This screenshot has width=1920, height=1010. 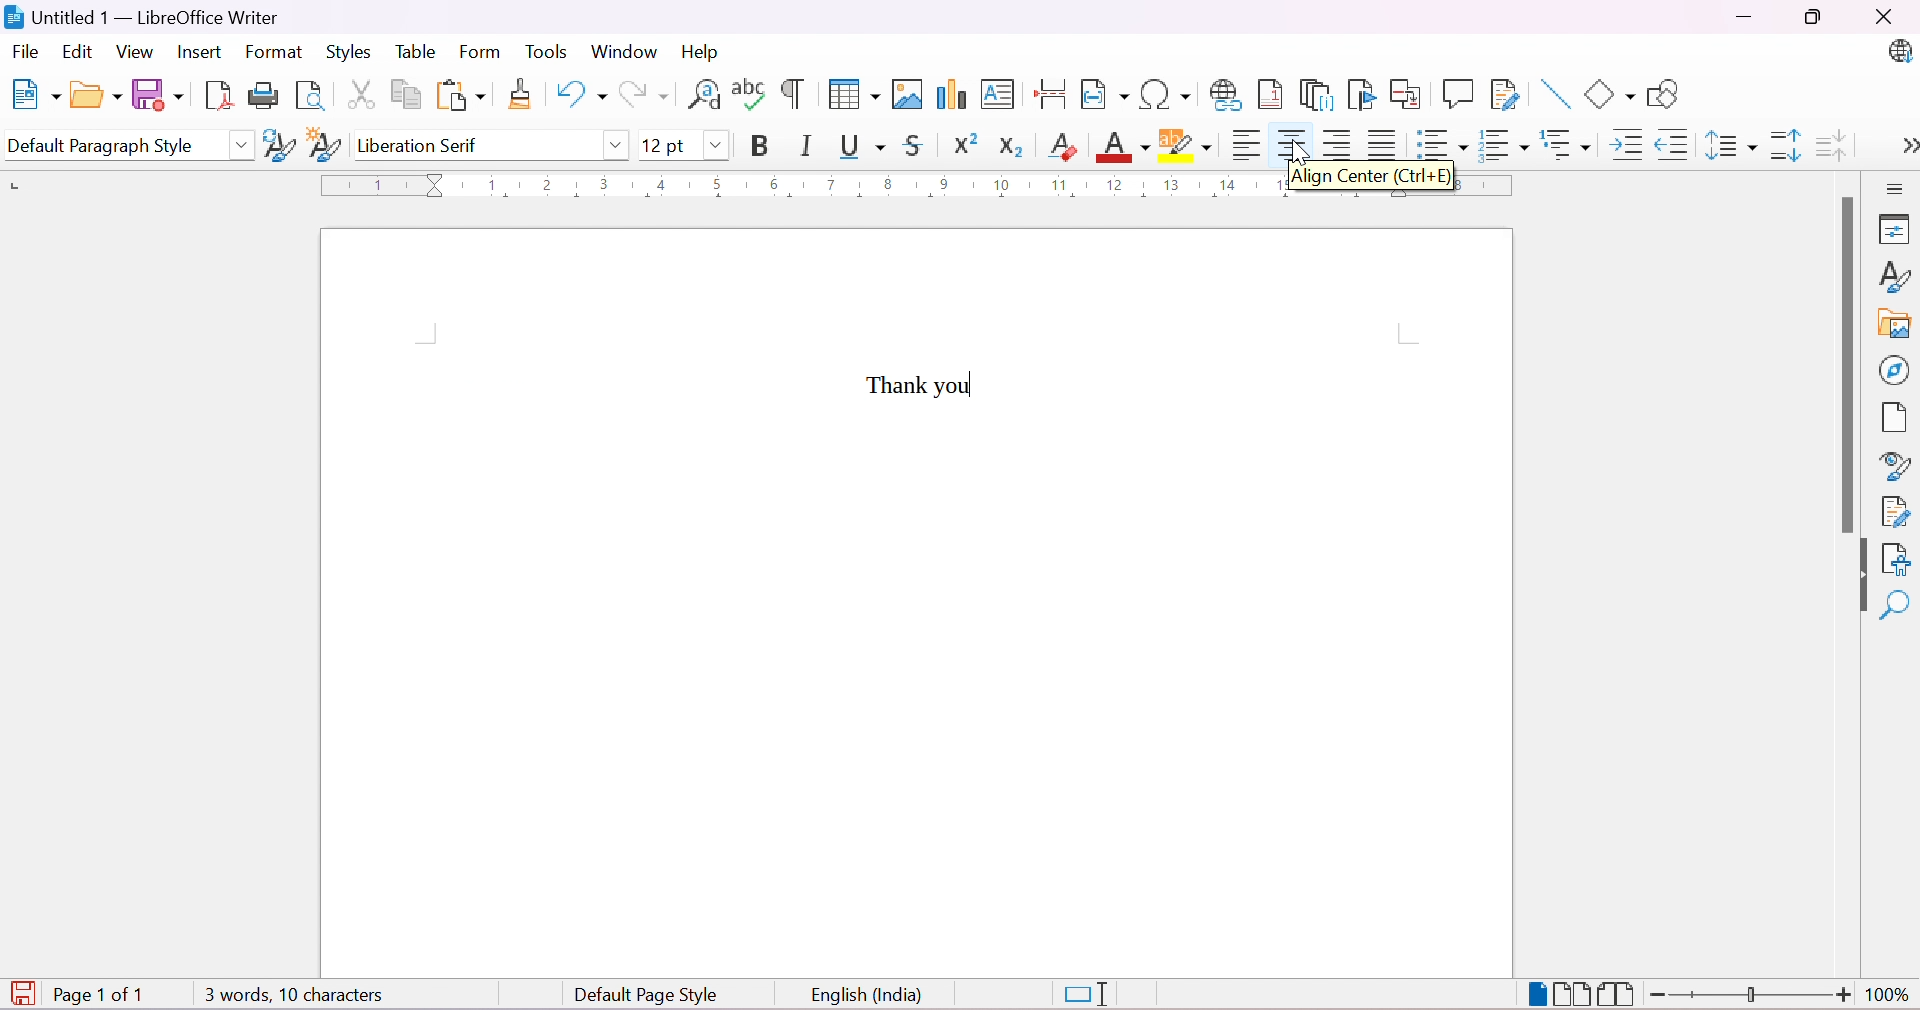 What do you see at coordinates (1223, 93) in the screenshot?
I see `Insert Hyperlink` at bounding box center [1223, 93].